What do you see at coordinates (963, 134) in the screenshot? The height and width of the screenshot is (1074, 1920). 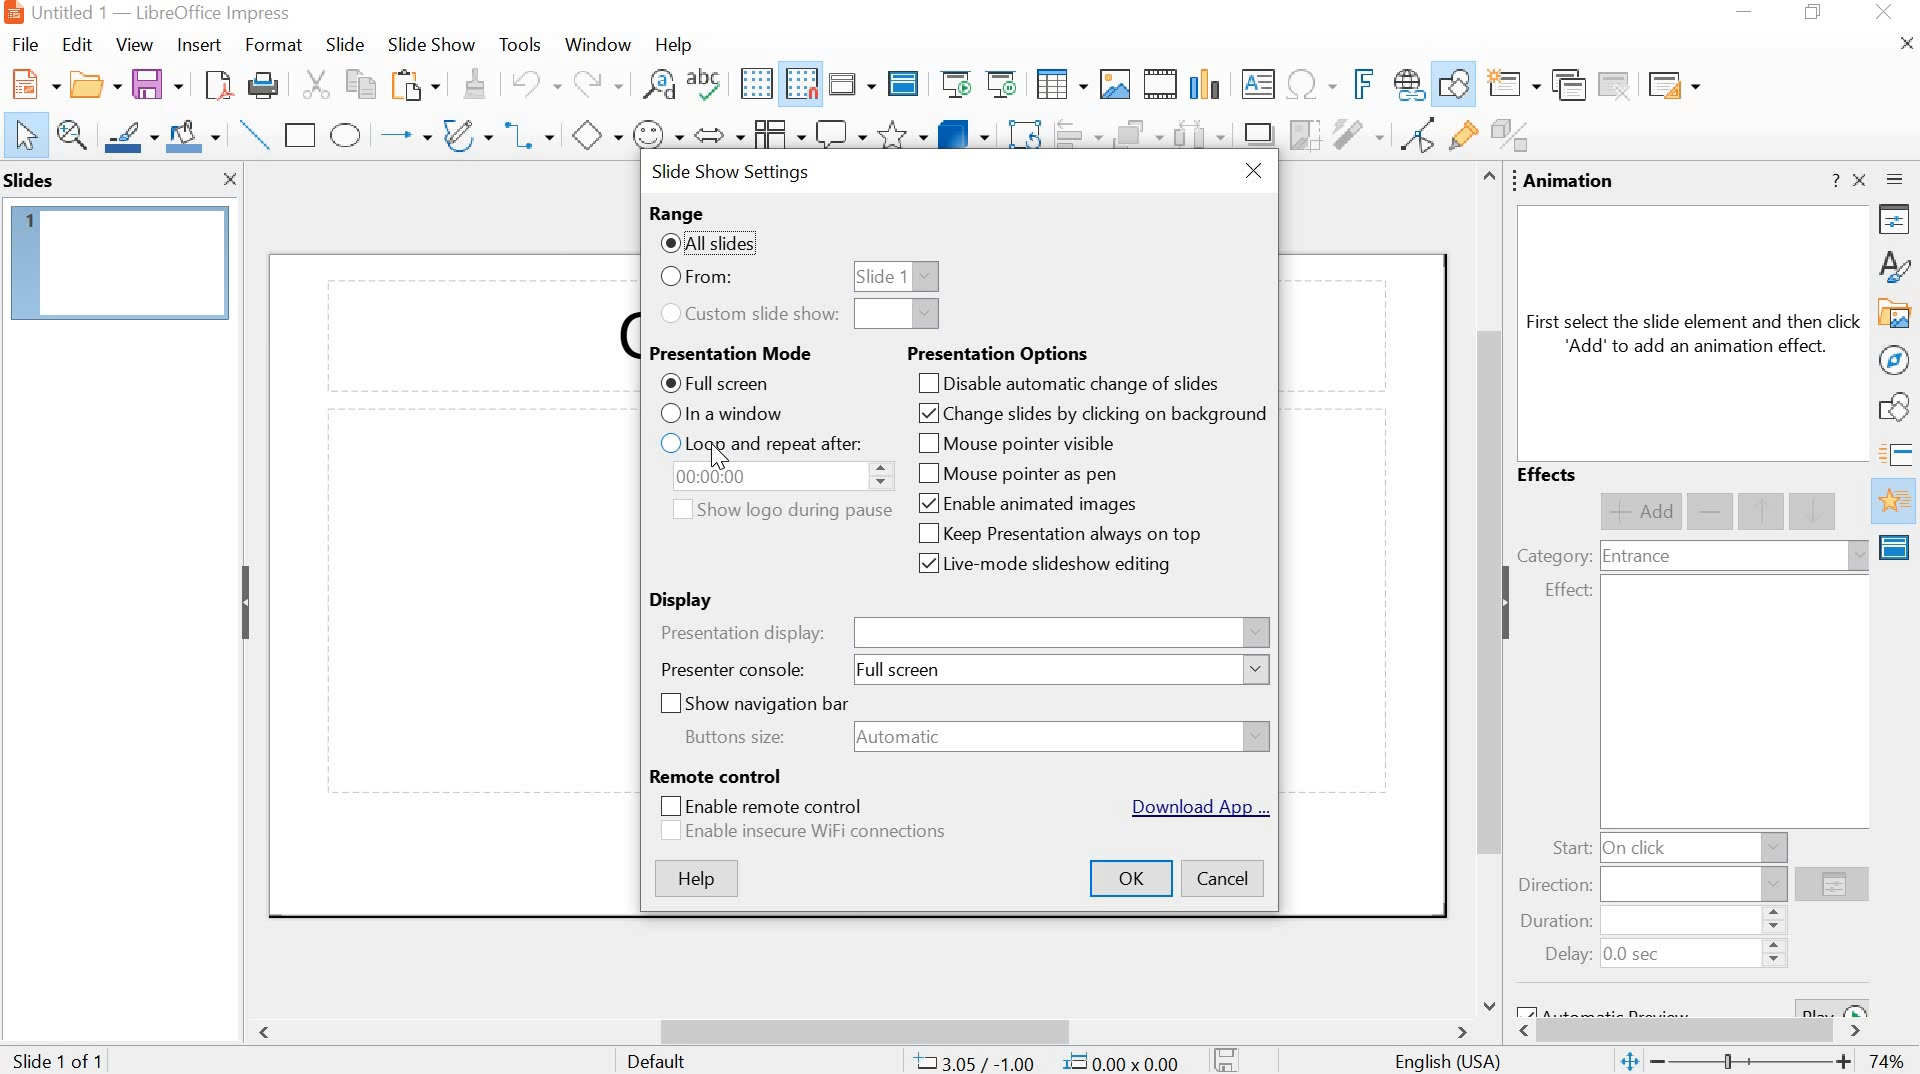 I see `3d objects` at bounding box center [963, 134].